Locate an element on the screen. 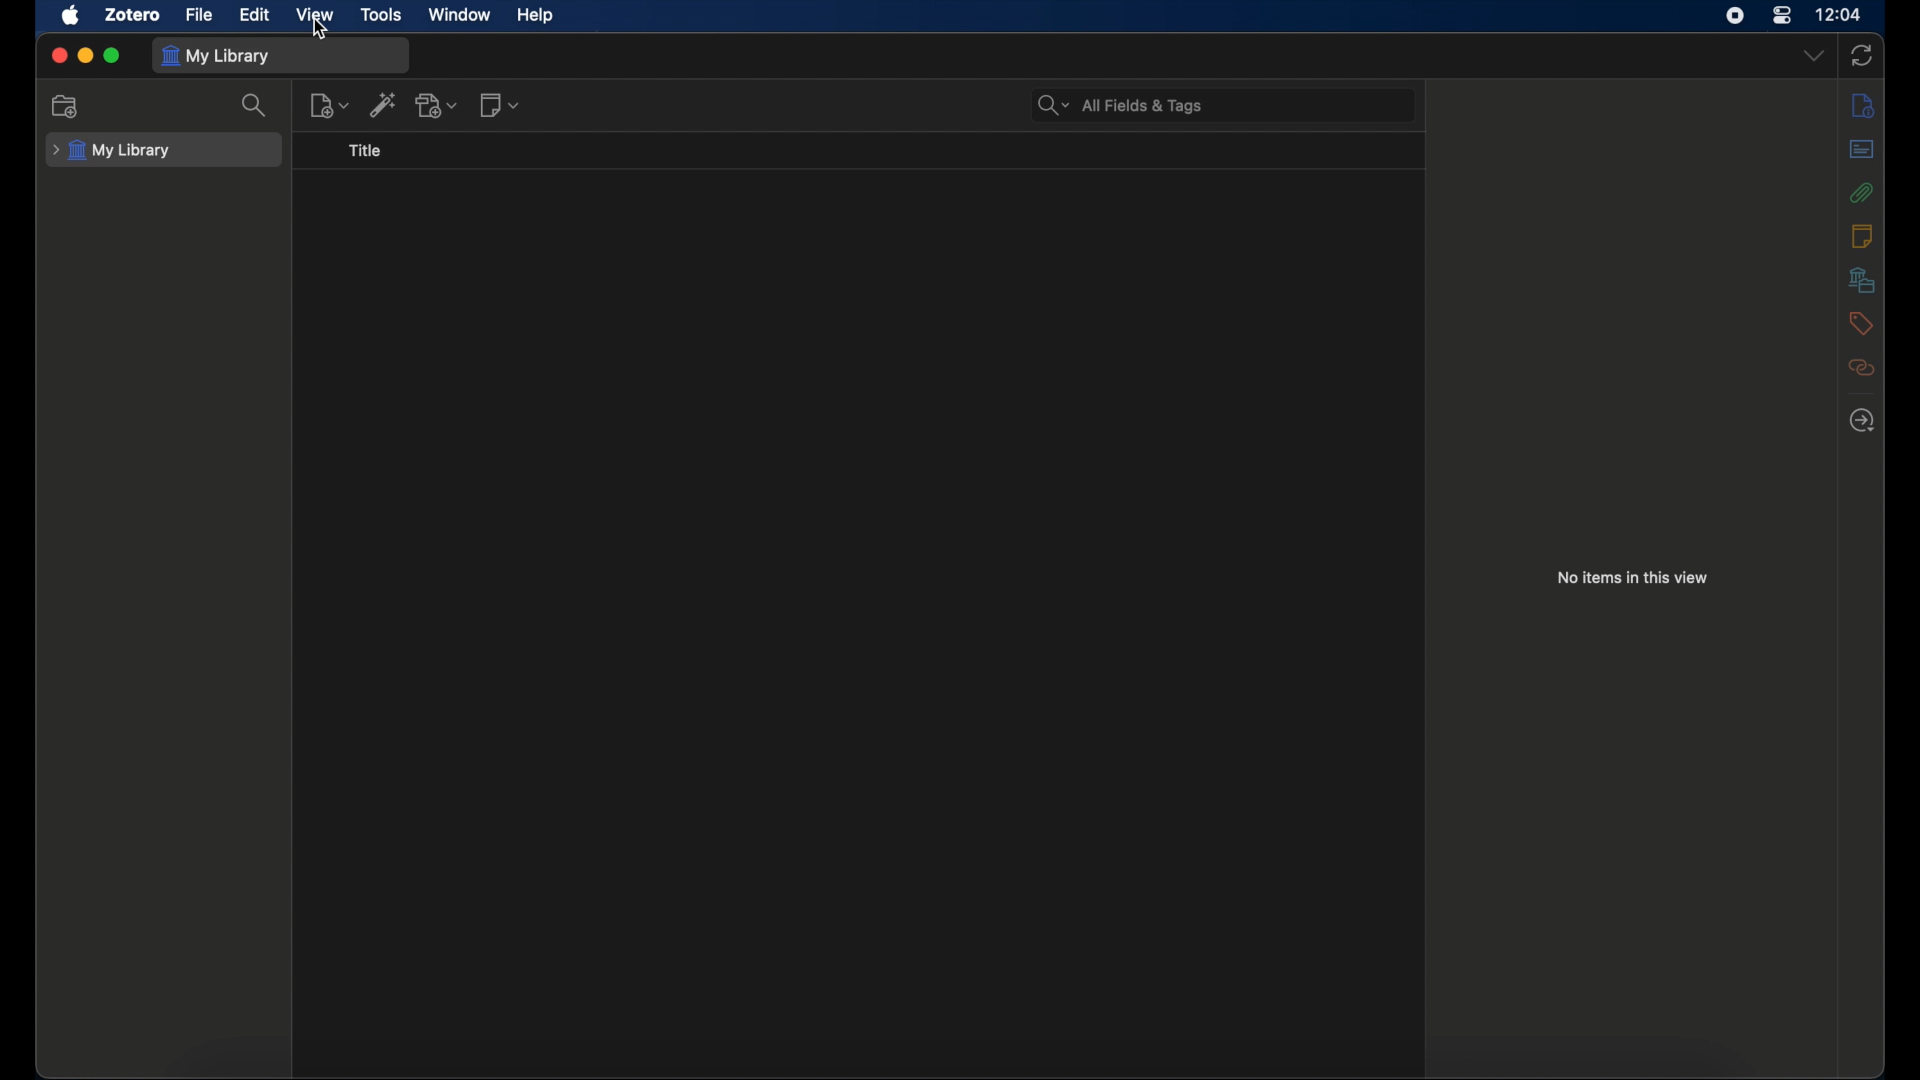  add attachments is located at coordinates (436, 105).